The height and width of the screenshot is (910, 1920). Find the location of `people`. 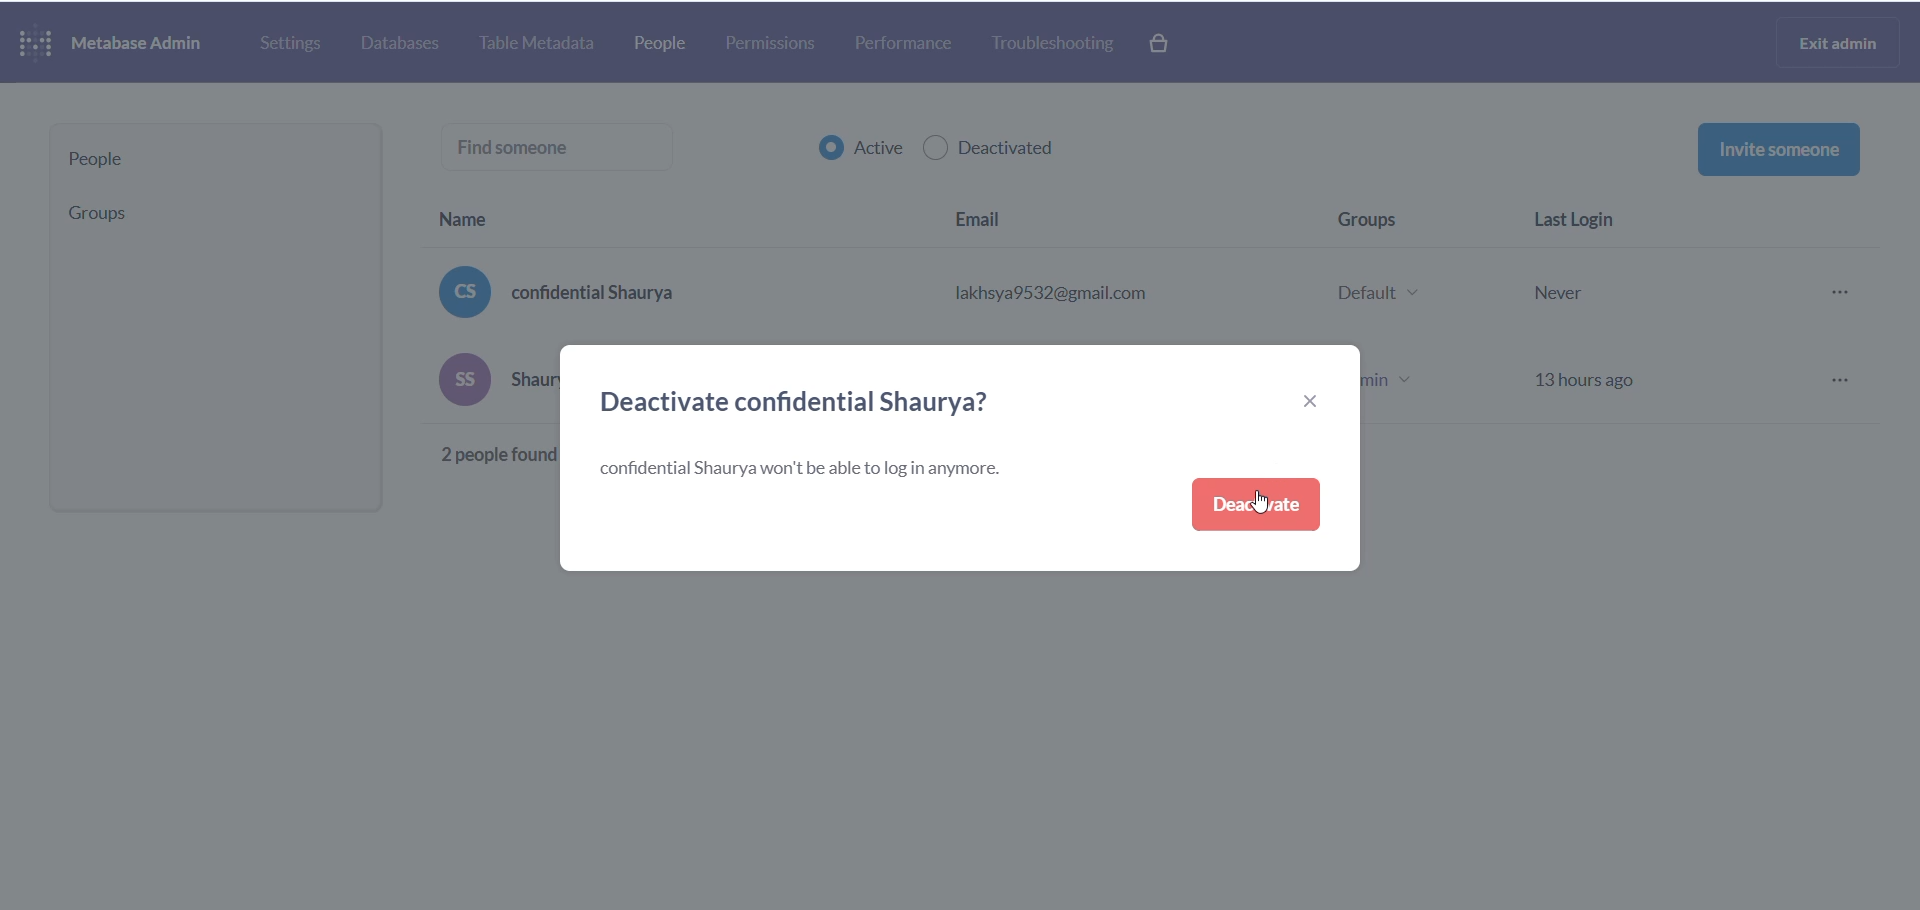

people is located at coordinates (665, 39).